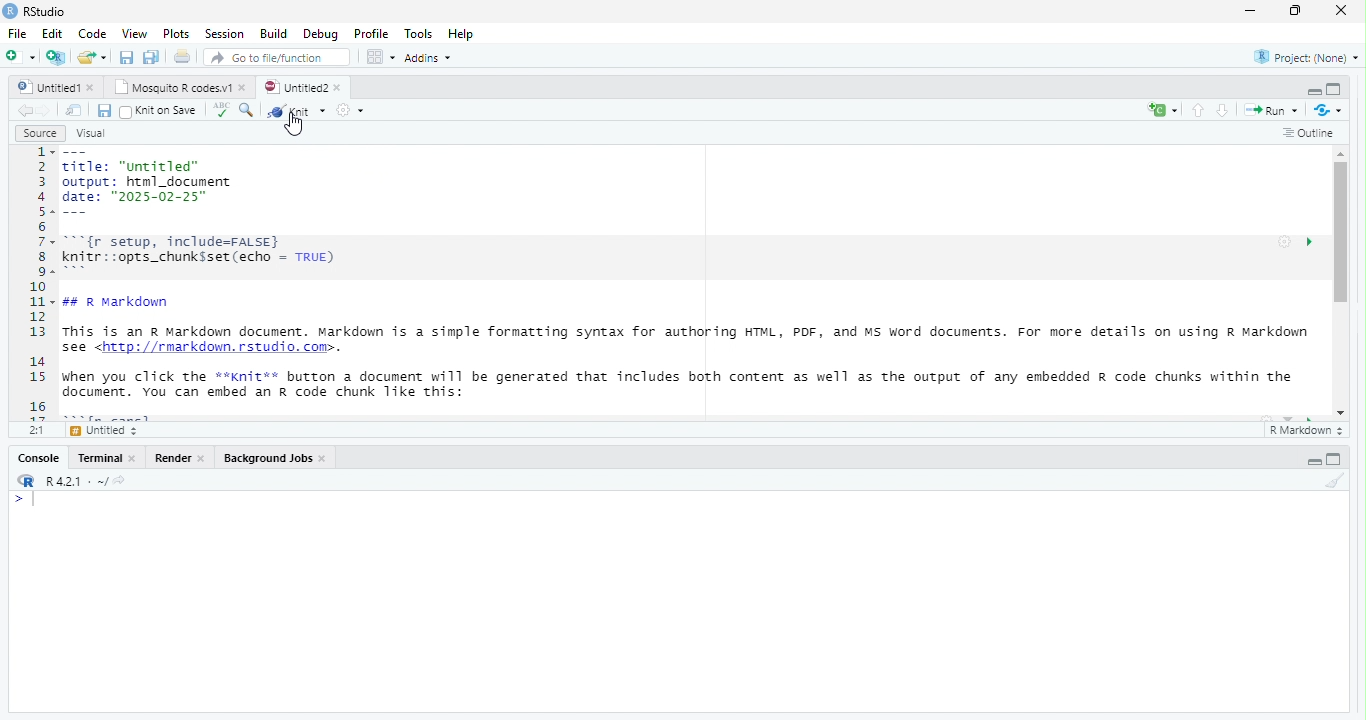 This screenshot has height=720, width=1366. Describe the element at coordinates (1343, 153) in the screenshot. I see `scroll up` at that location.